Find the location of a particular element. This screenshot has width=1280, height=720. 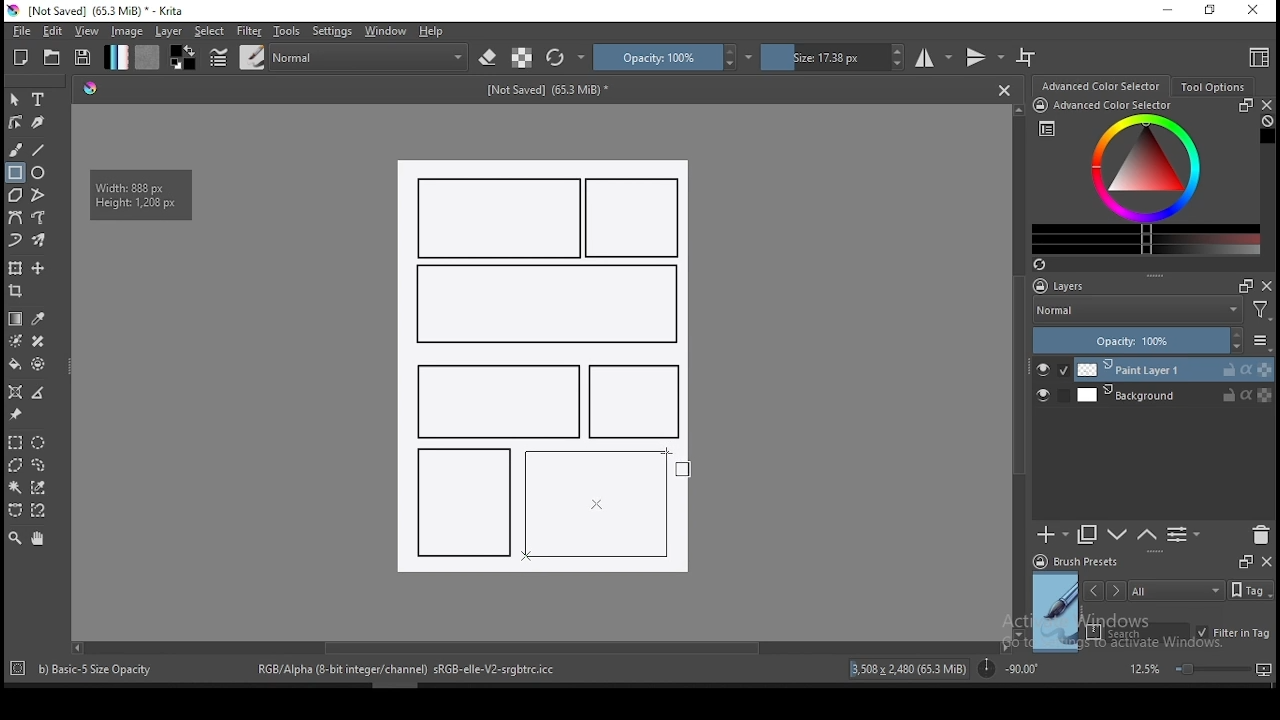

transform a layer or a selection is located at coordinates (15, 267).